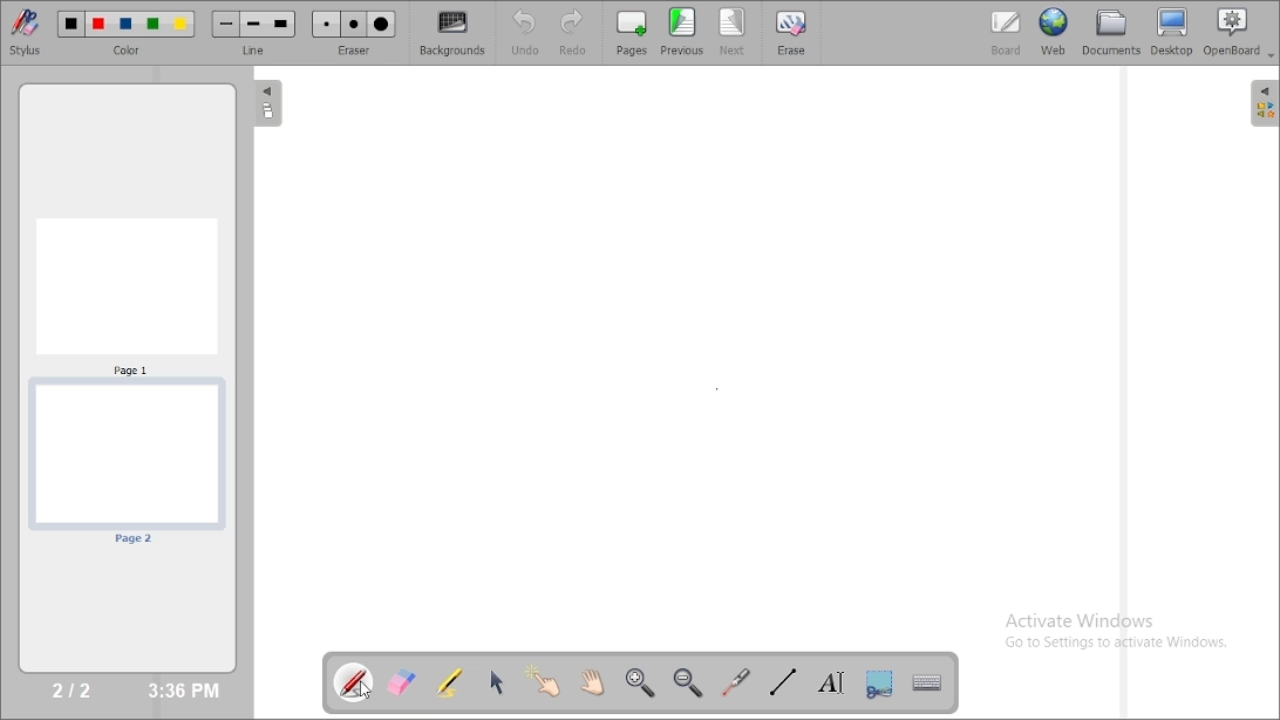 This screenshot has height=720, width=1280. What do you see at coordinates (181, 24) in the screenshot?
I see `Color 5` at bounding box center [181, 24].